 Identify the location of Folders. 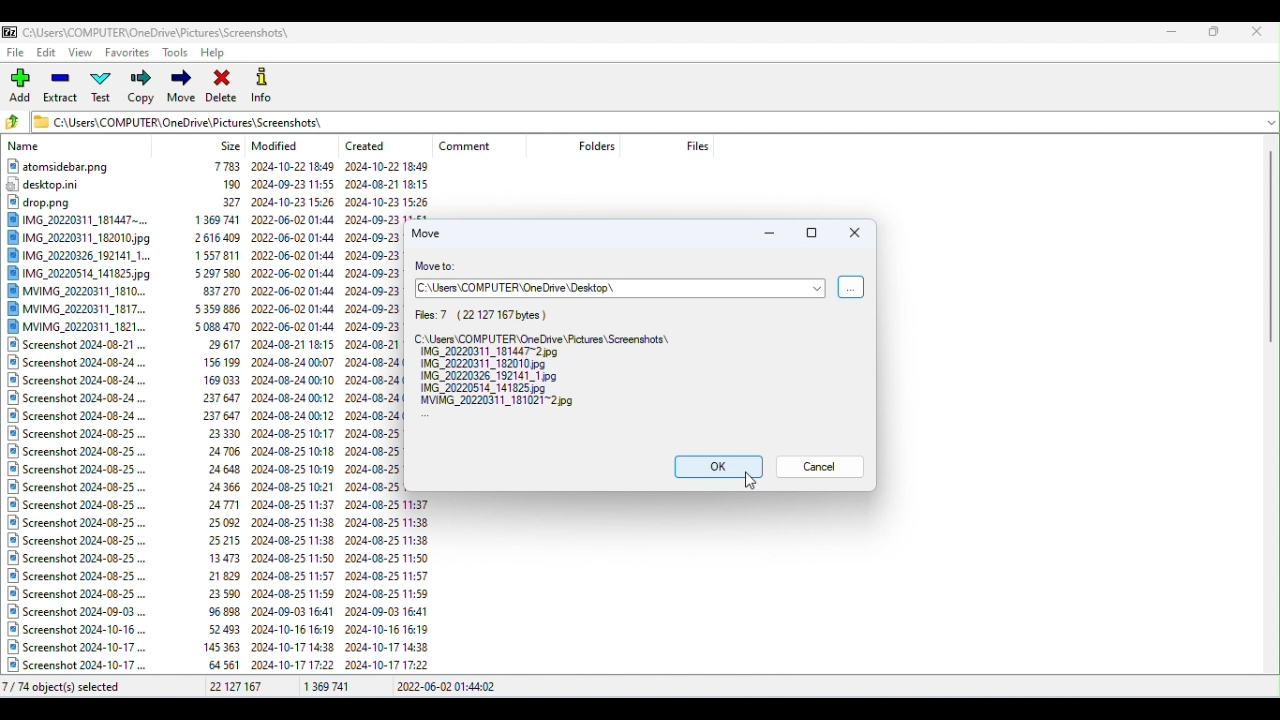
(599, 146).